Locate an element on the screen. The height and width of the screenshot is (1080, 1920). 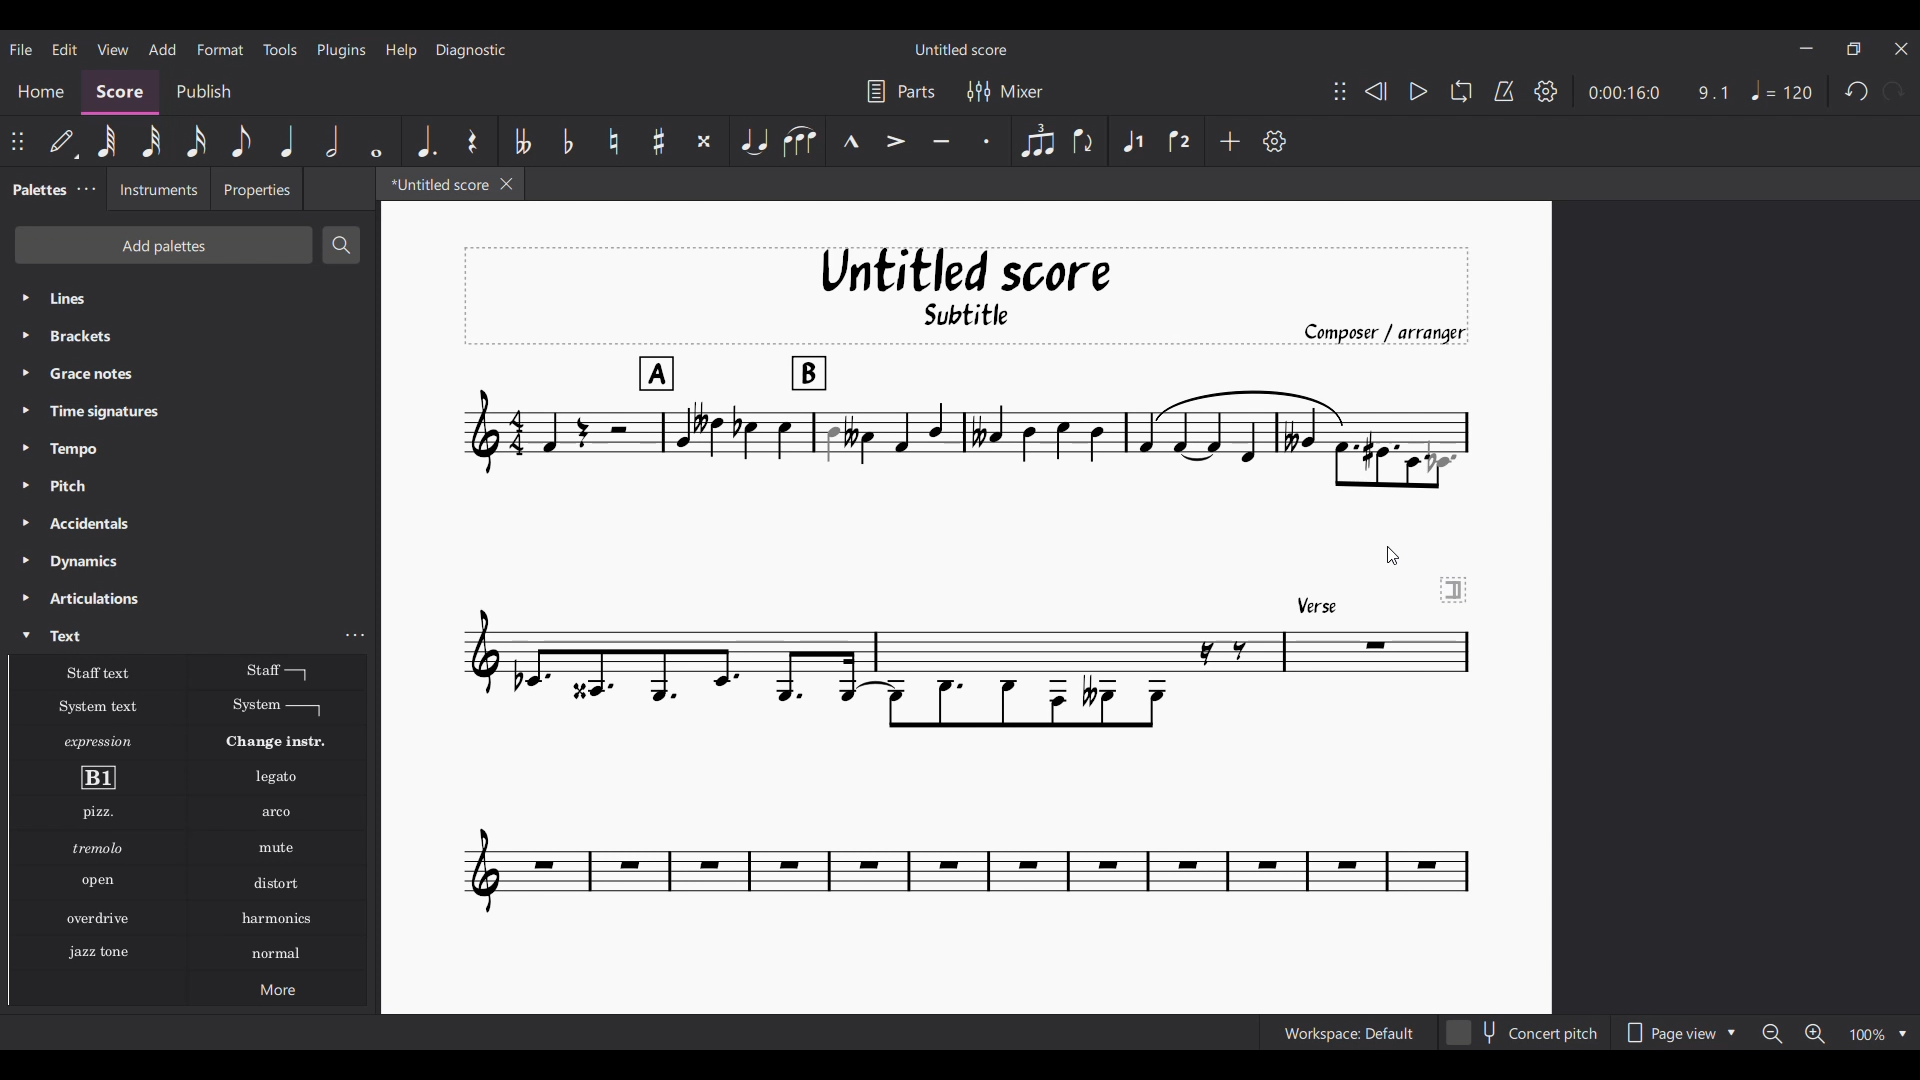
Palettes is located at coordinates (35, 191).